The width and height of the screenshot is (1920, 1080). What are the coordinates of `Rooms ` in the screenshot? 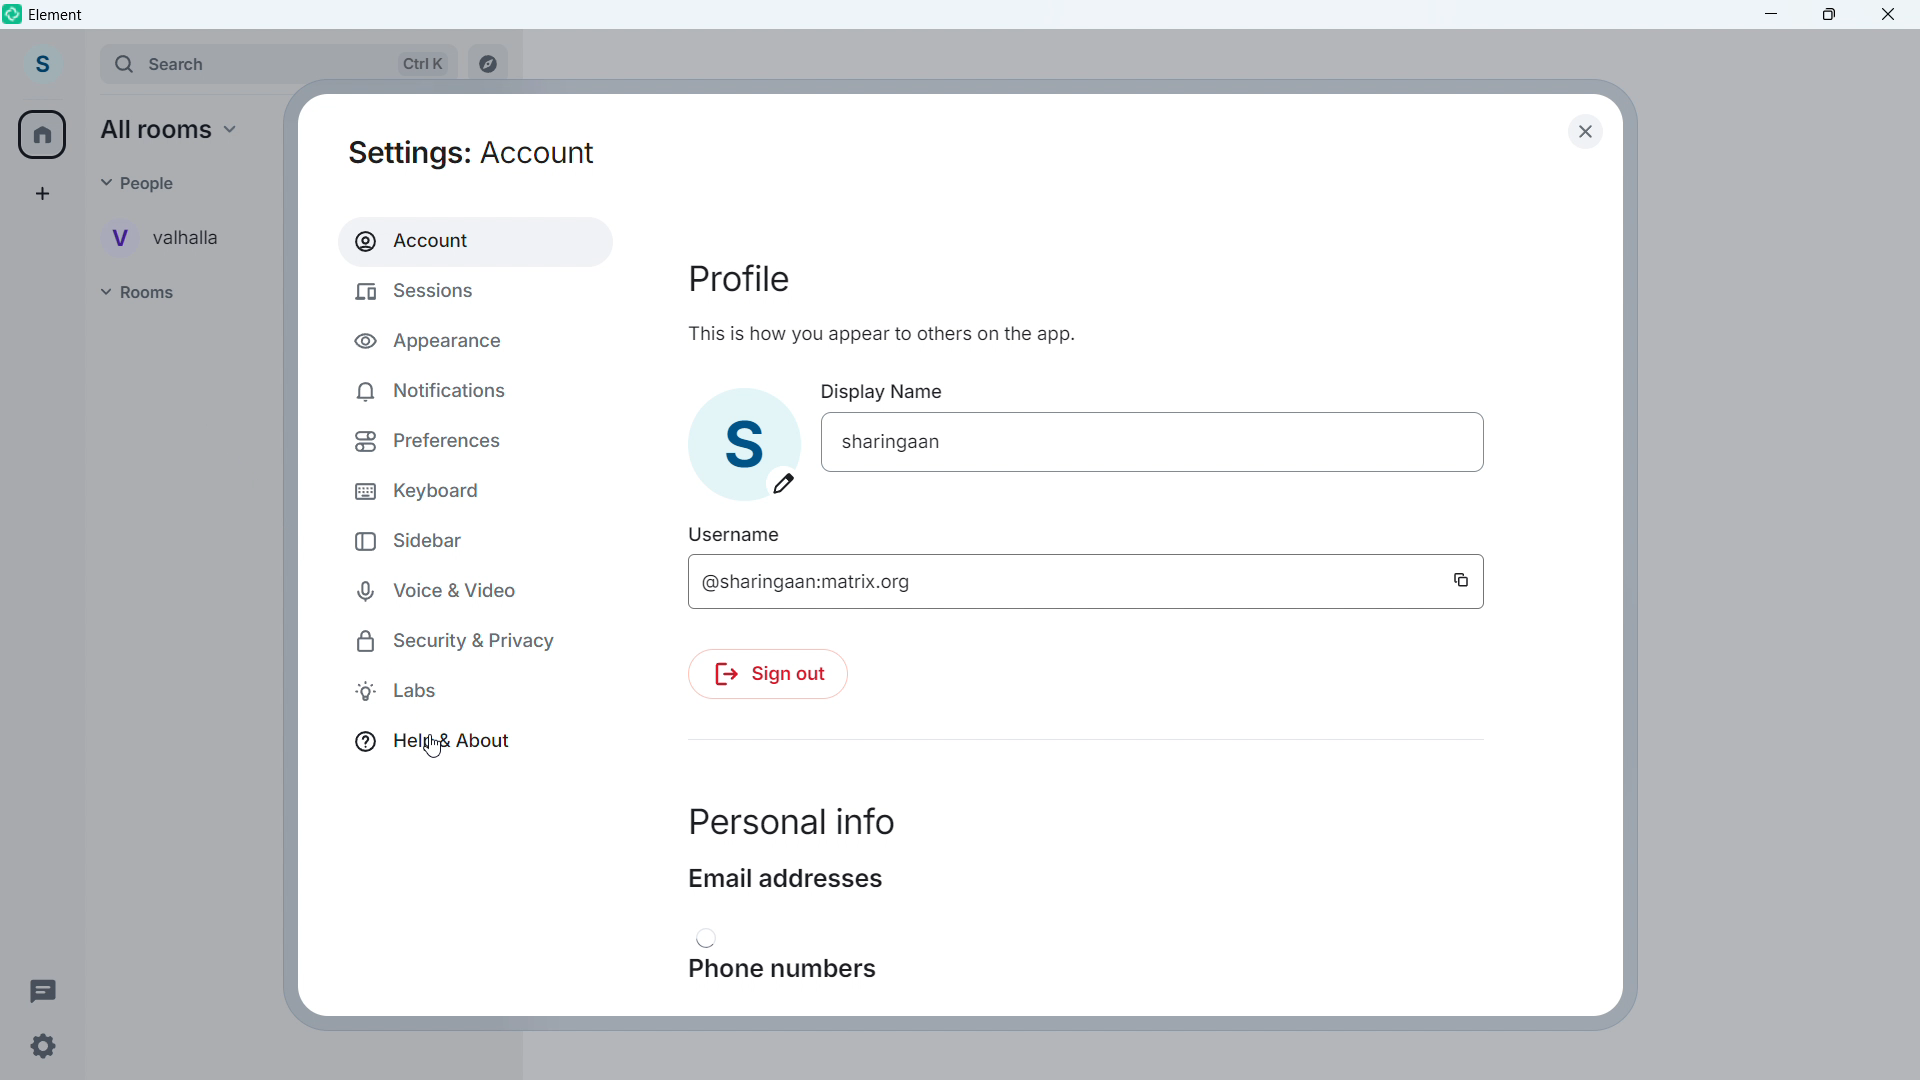 It's located at (156, 293).